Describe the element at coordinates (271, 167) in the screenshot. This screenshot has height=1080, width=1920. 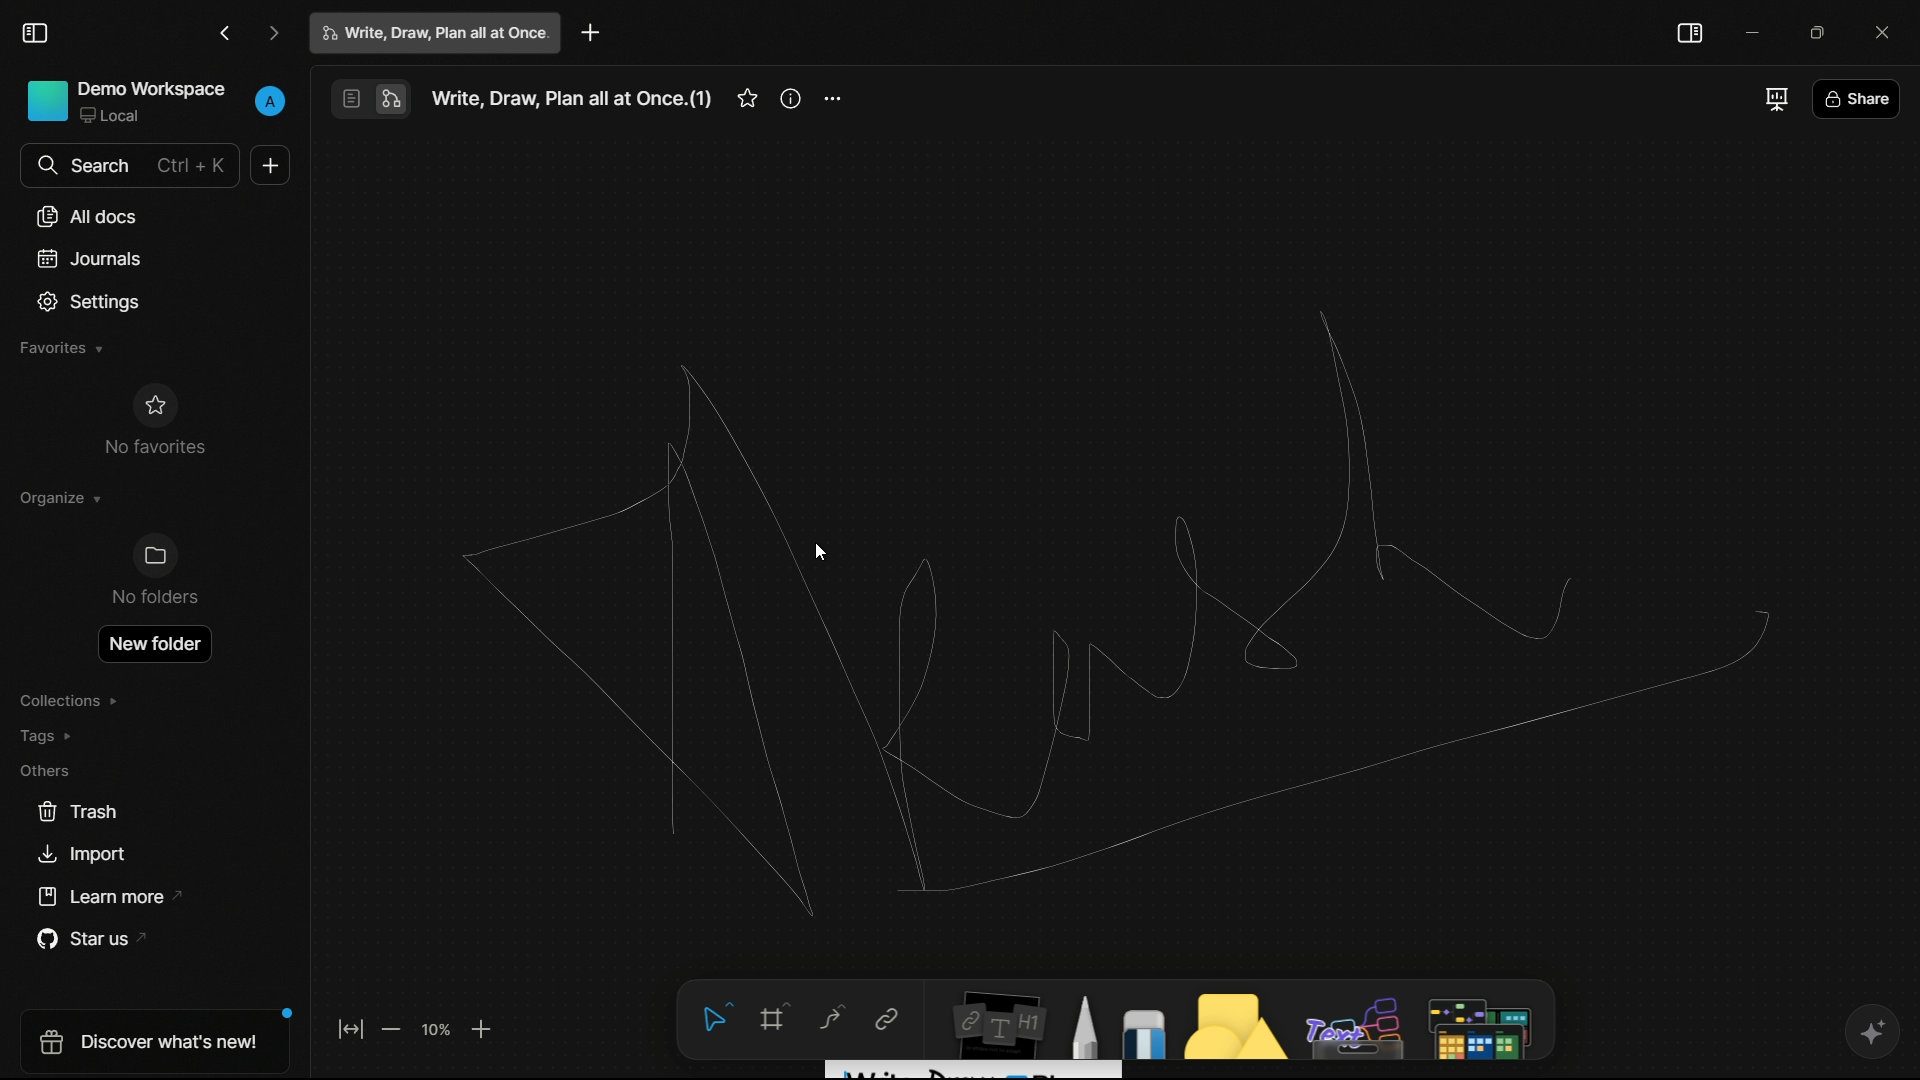
I see `new document` at that location.